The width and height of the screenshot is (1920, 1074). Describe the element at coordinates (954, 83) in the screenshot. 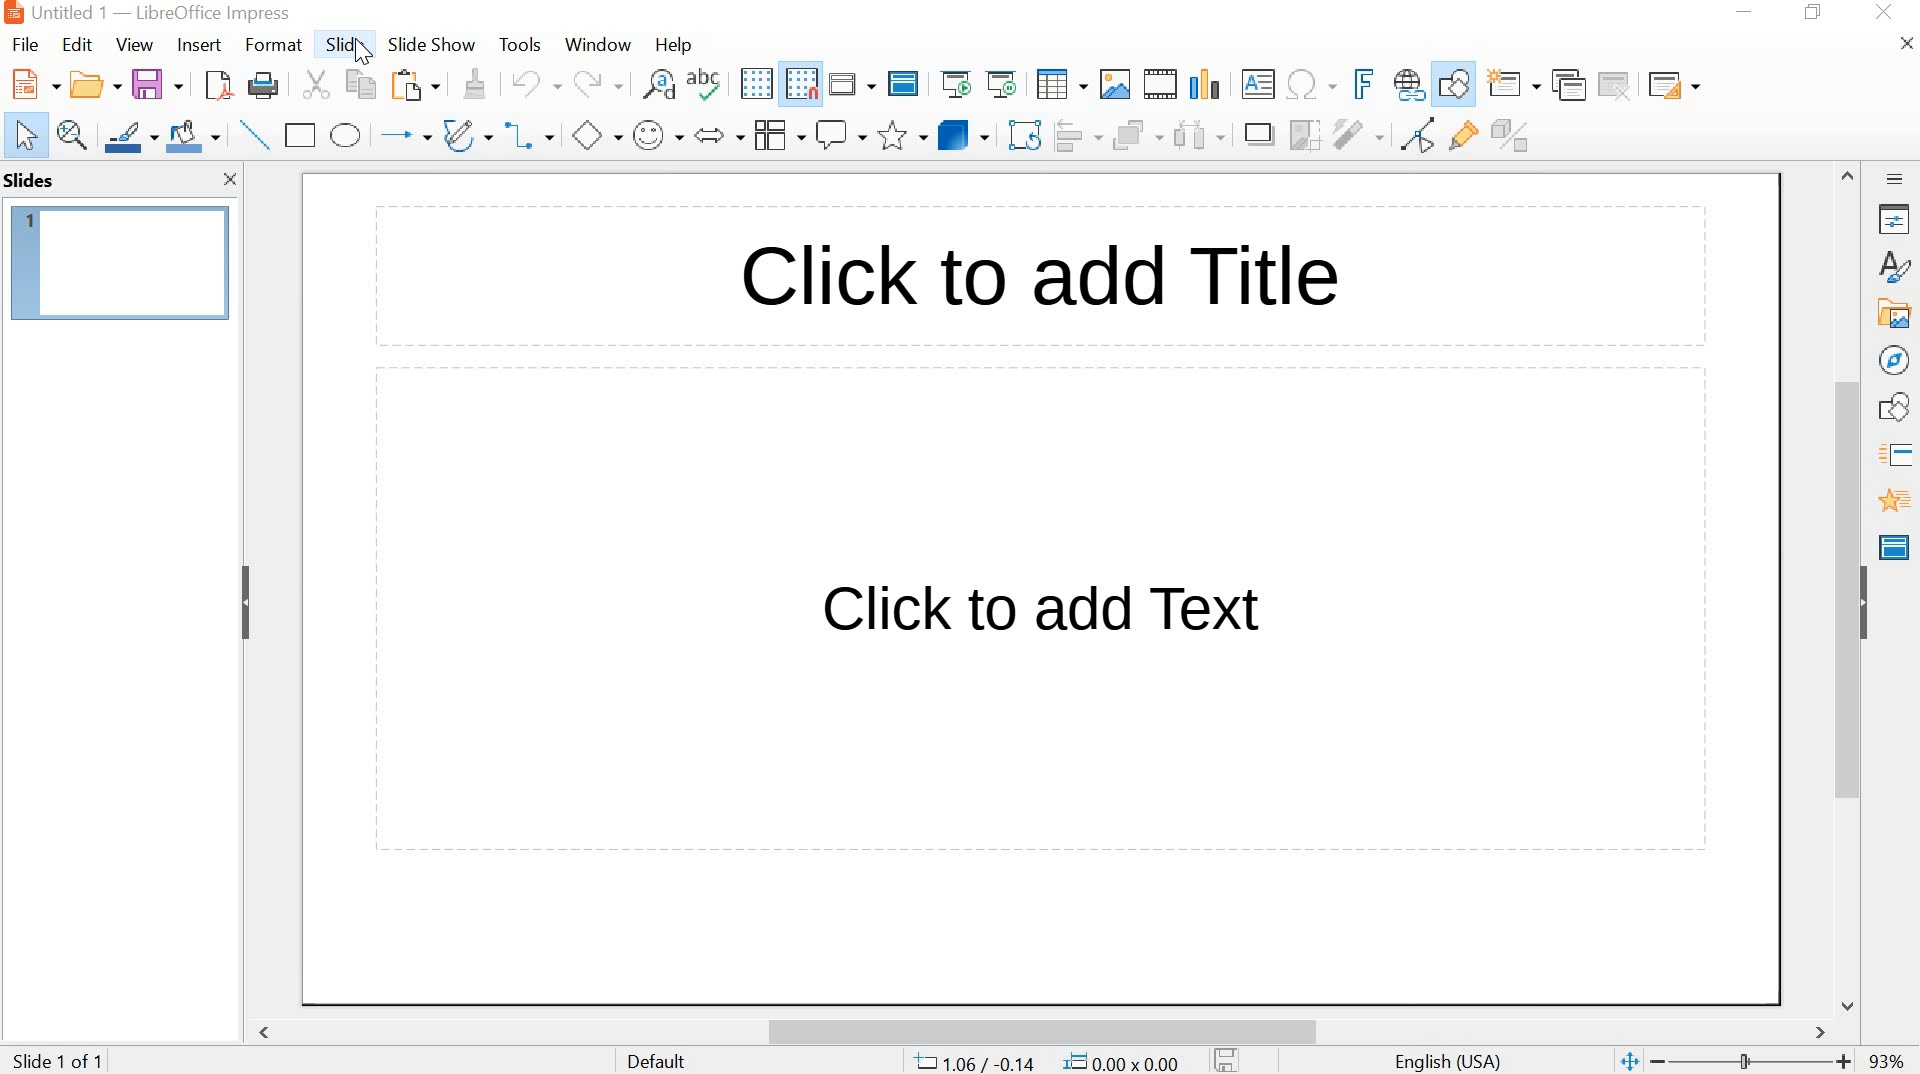

I see `Start from first slide` at that location.